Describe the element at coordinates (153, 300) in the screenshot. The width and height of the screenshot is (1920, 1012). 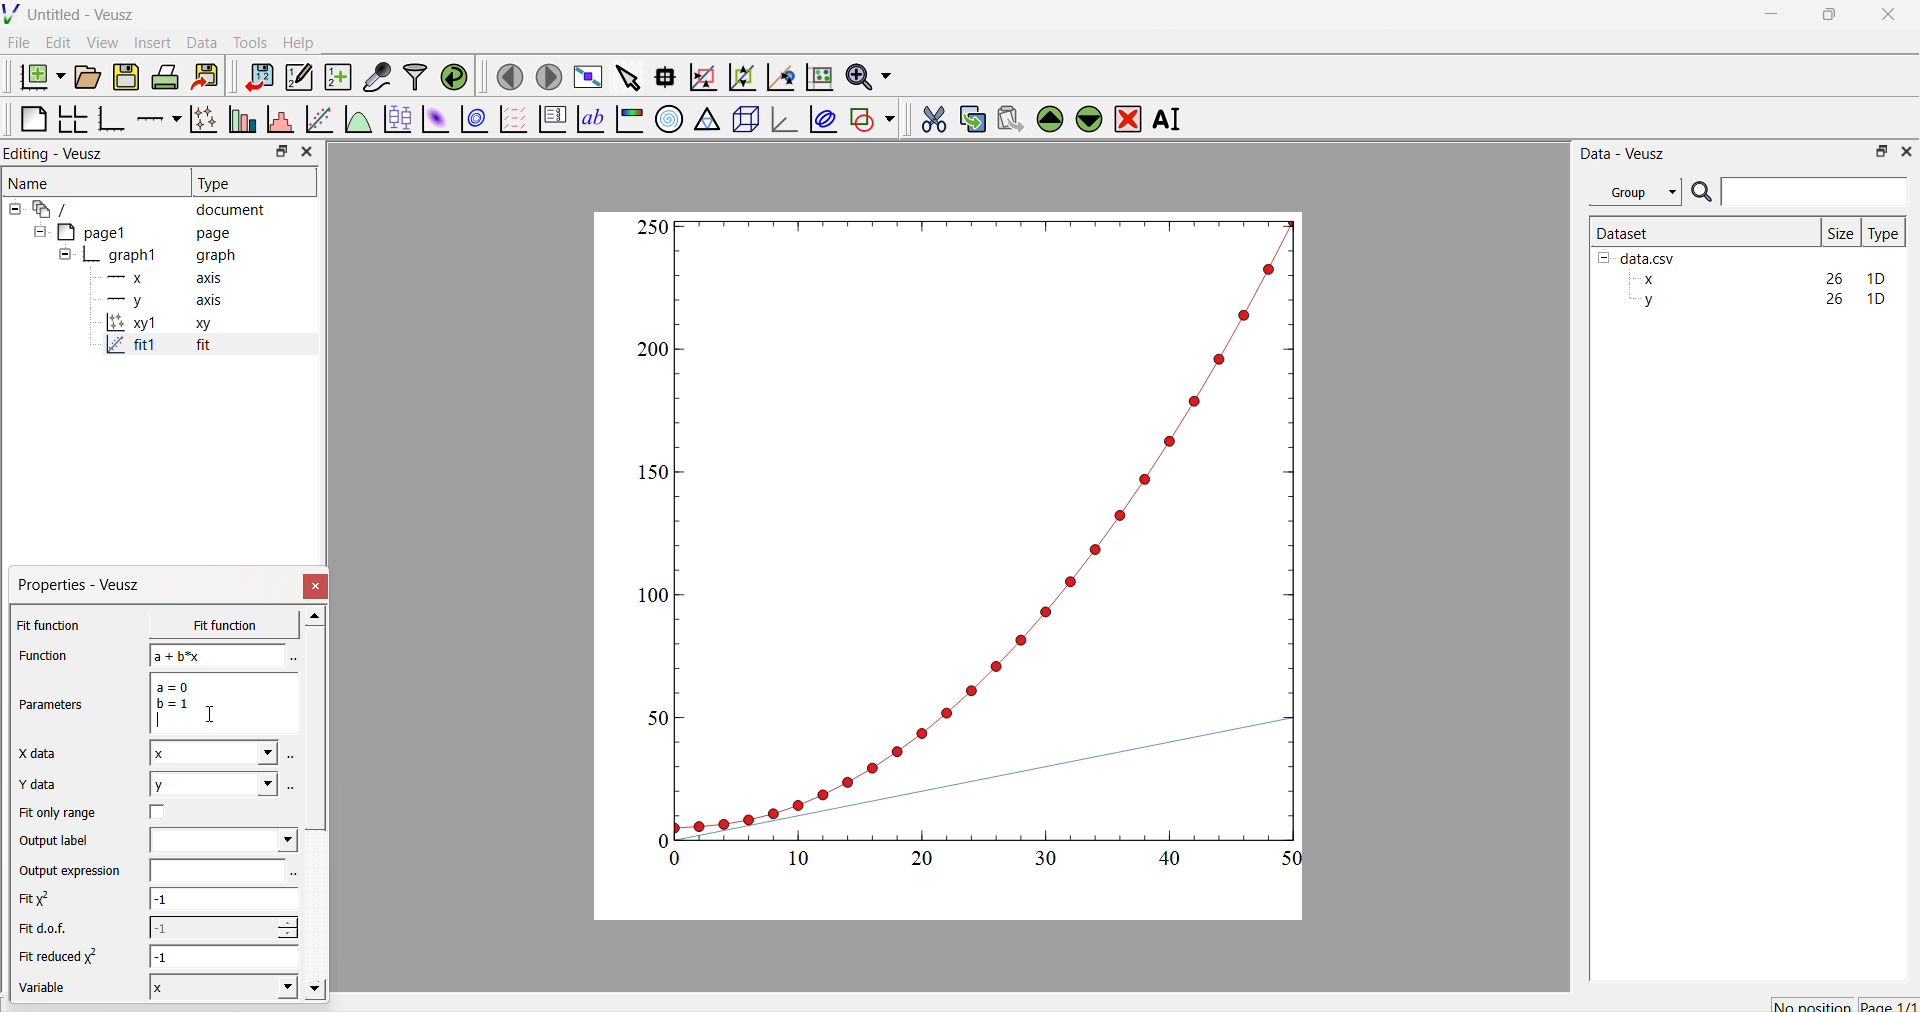
I see `y axis` at that location.